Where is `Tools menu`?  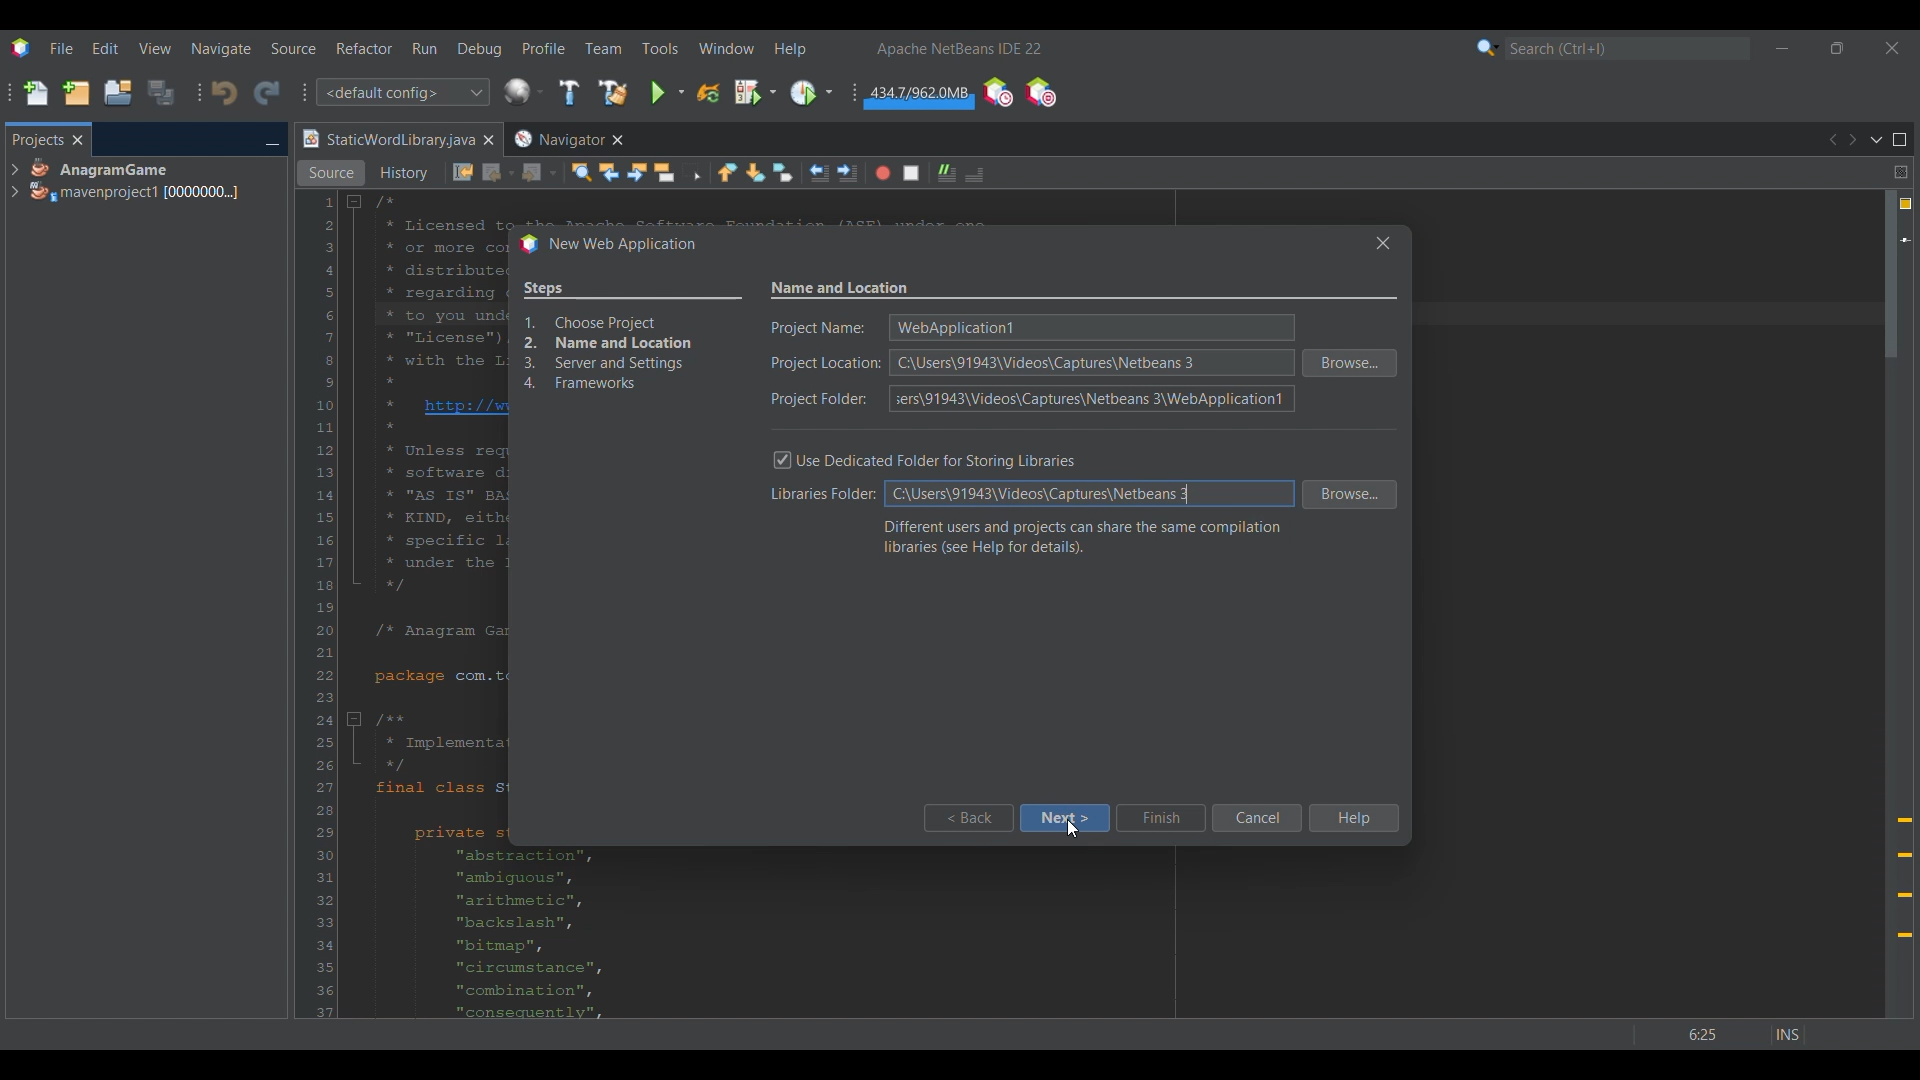
Tools menu is located at coordinates (659, 48).